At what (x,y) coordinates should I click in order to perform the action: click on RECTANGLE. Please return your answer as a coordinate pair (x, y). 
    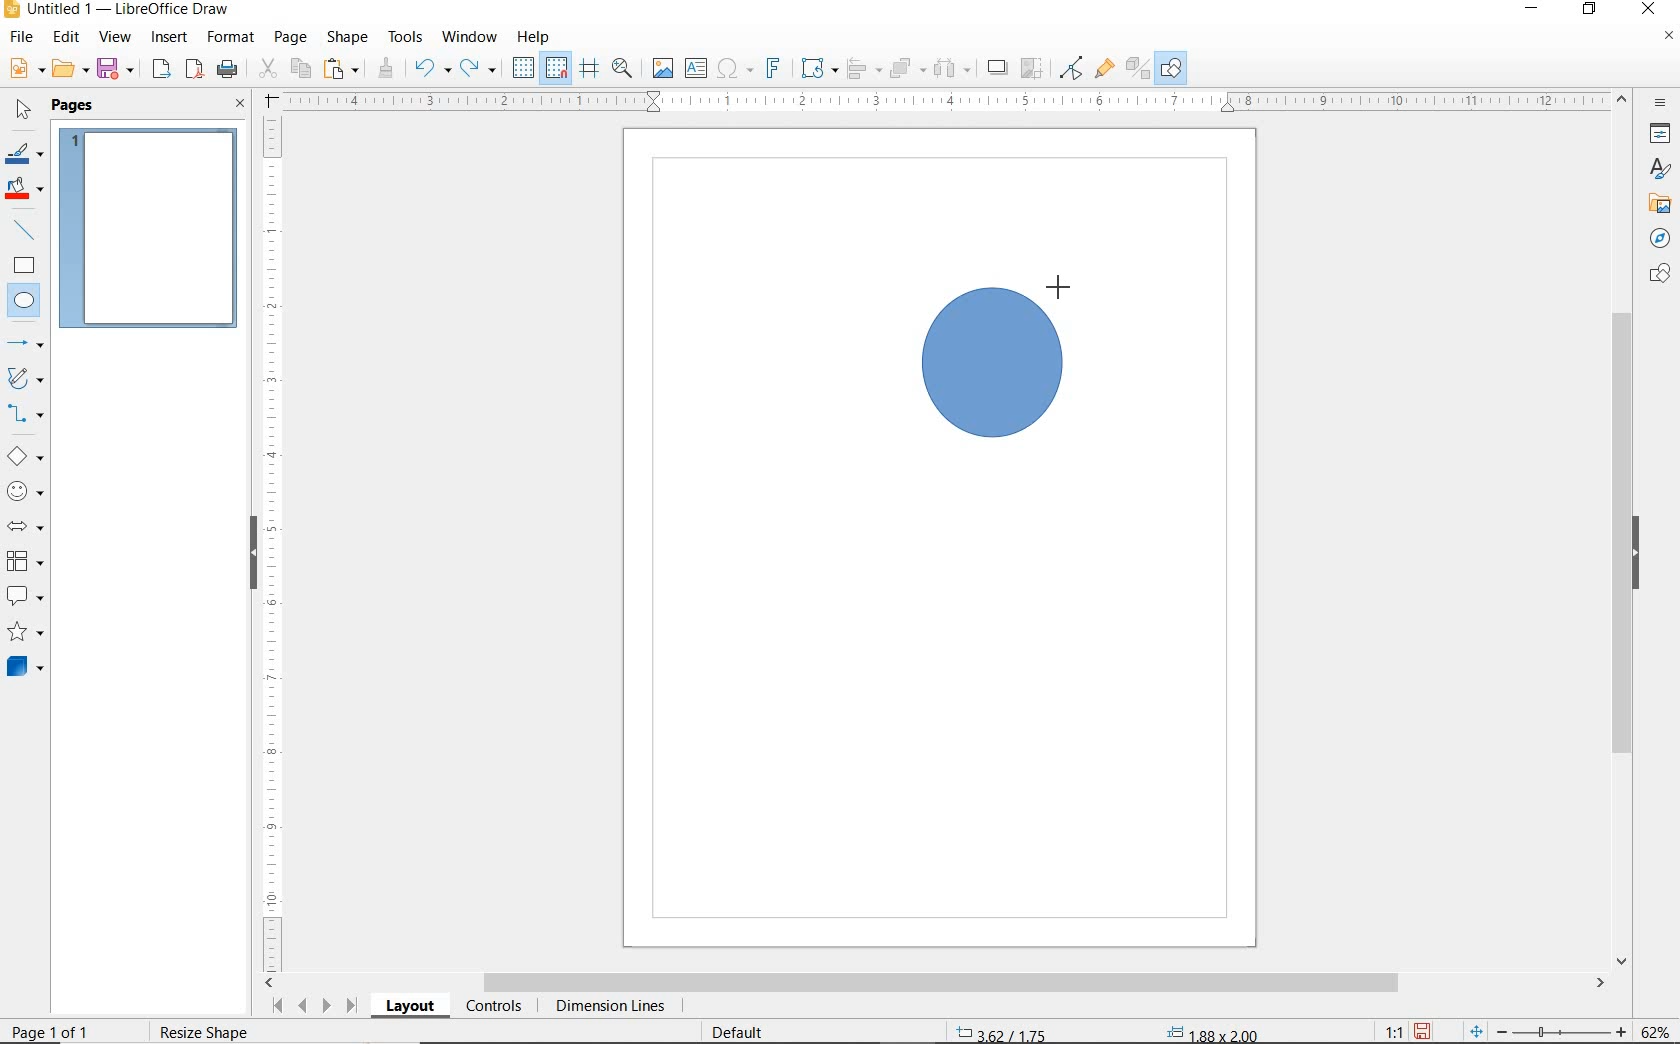
    Looking at the image, I should click on (24, 268).